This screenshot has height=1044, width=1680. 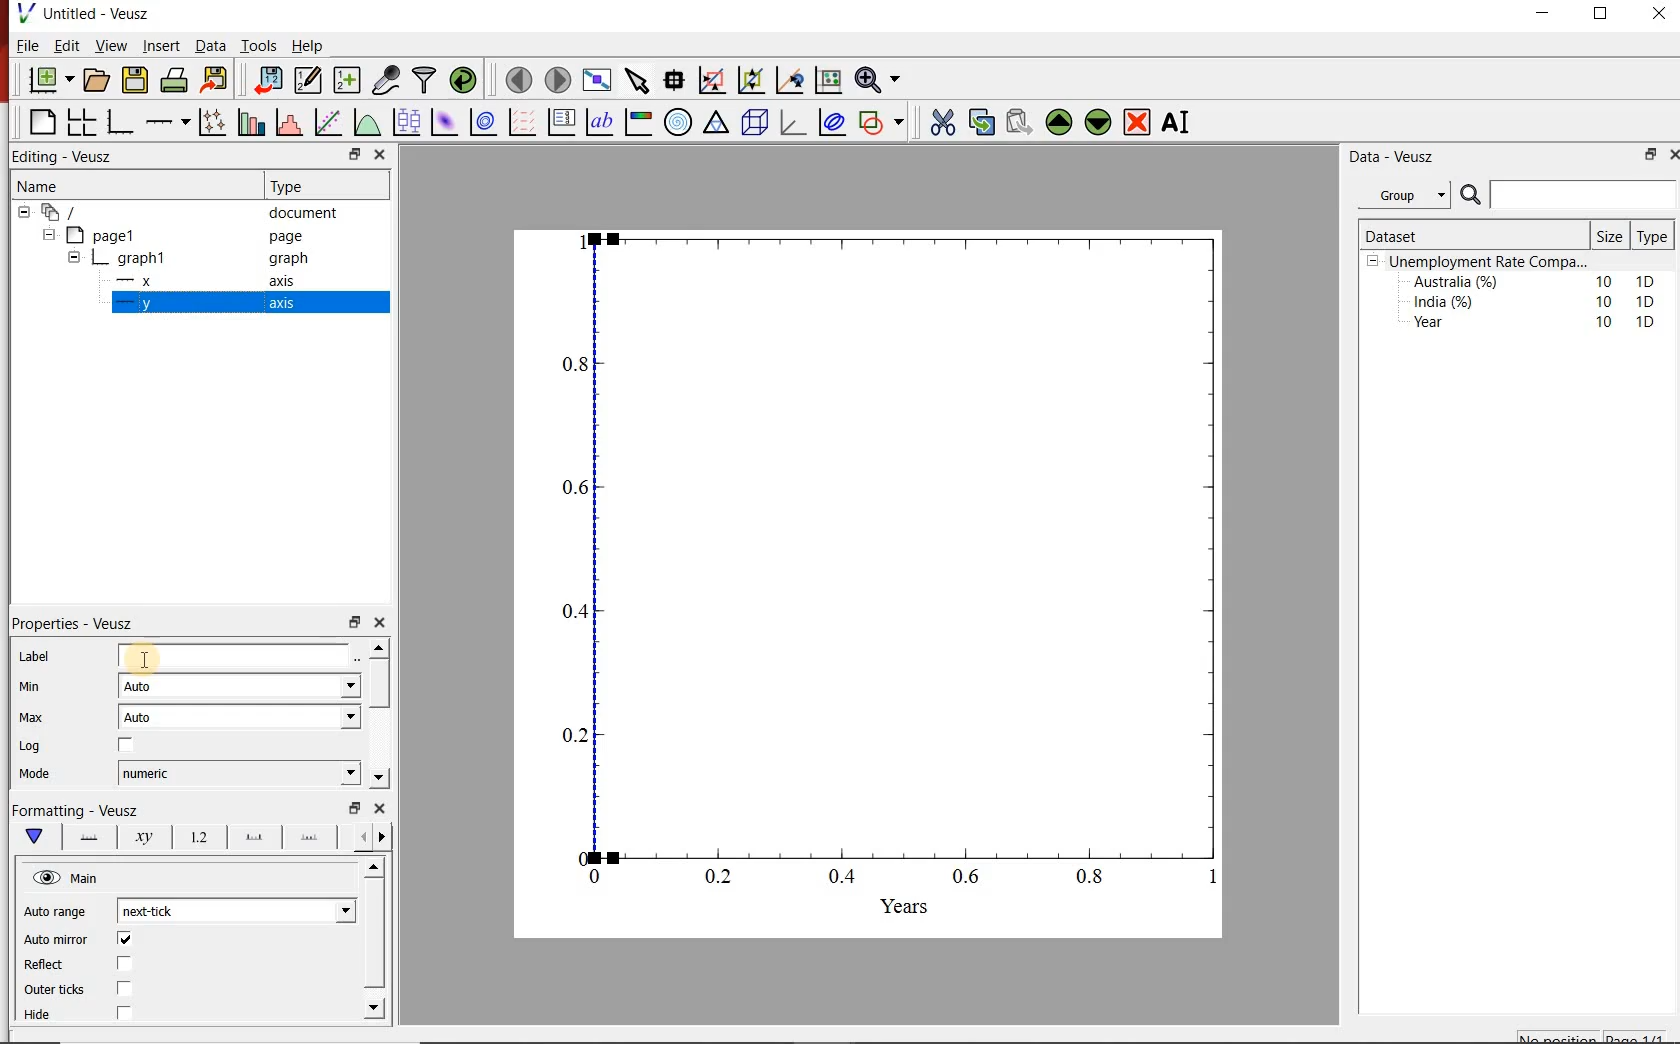 What do you see at coordinates (39, 1014) in the screenshot?
I see `Hide` at bounding box center [39, 1014].